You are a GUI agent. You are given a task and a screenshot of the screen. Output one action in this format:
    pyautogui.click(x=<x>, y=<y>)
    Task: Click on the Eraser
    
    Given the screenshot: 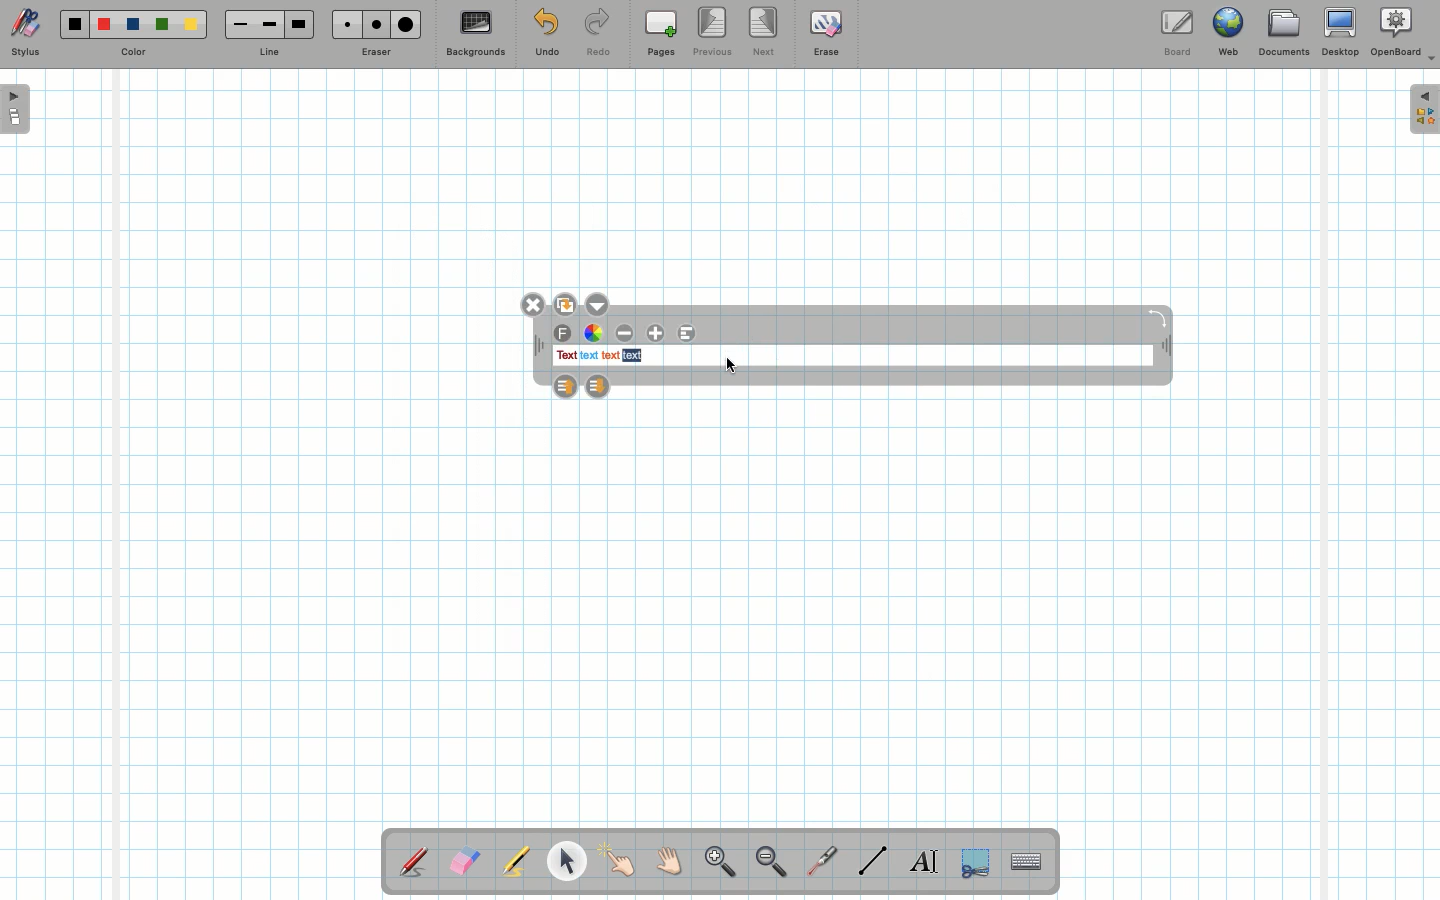 What is the action you would take?
    pyautogui.click(x=375, y=54)
    